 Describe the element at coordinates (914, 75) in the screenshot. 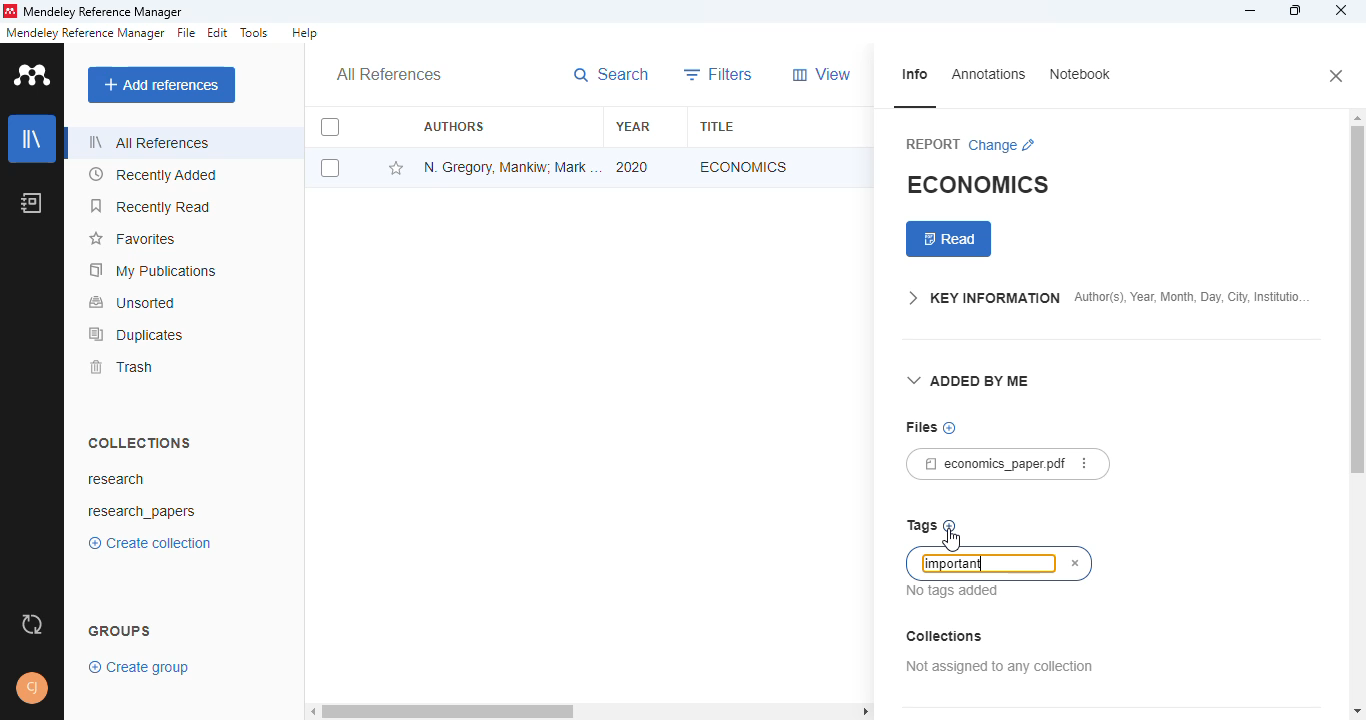

I see `info` at that location.